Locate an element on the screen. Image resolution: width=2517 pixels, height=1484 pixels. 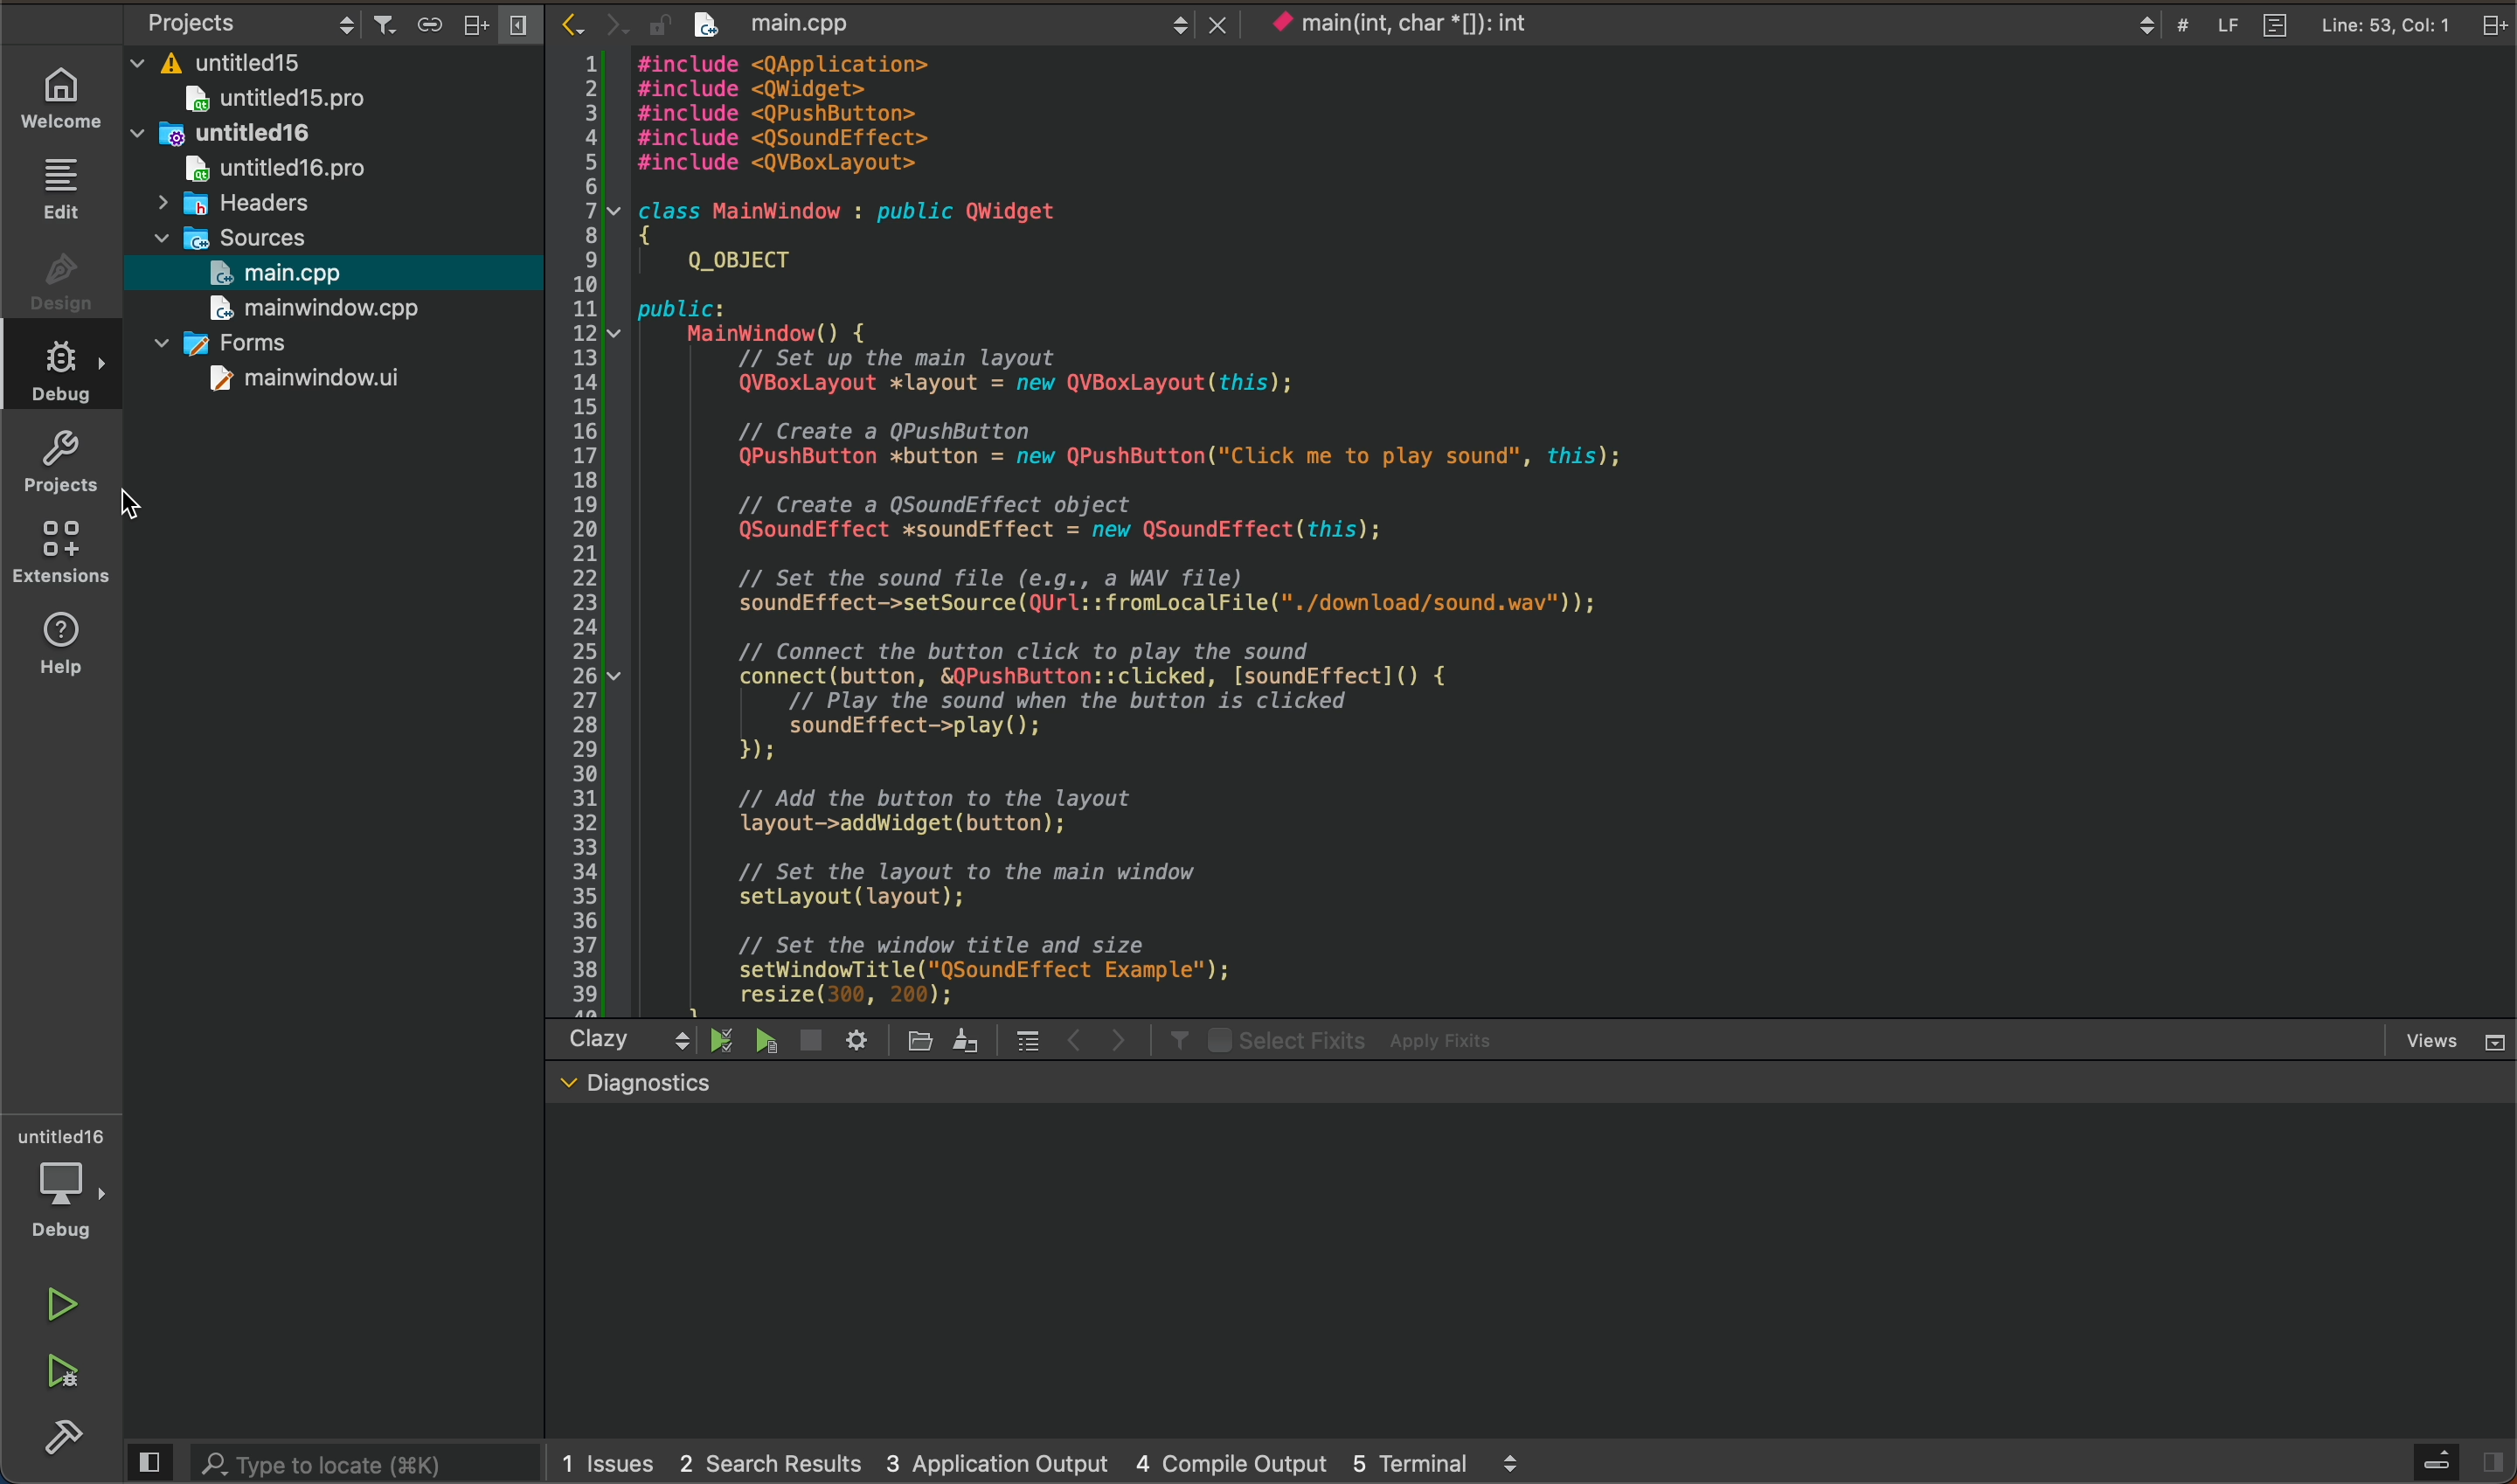
 is located at coordinates (272, 98).